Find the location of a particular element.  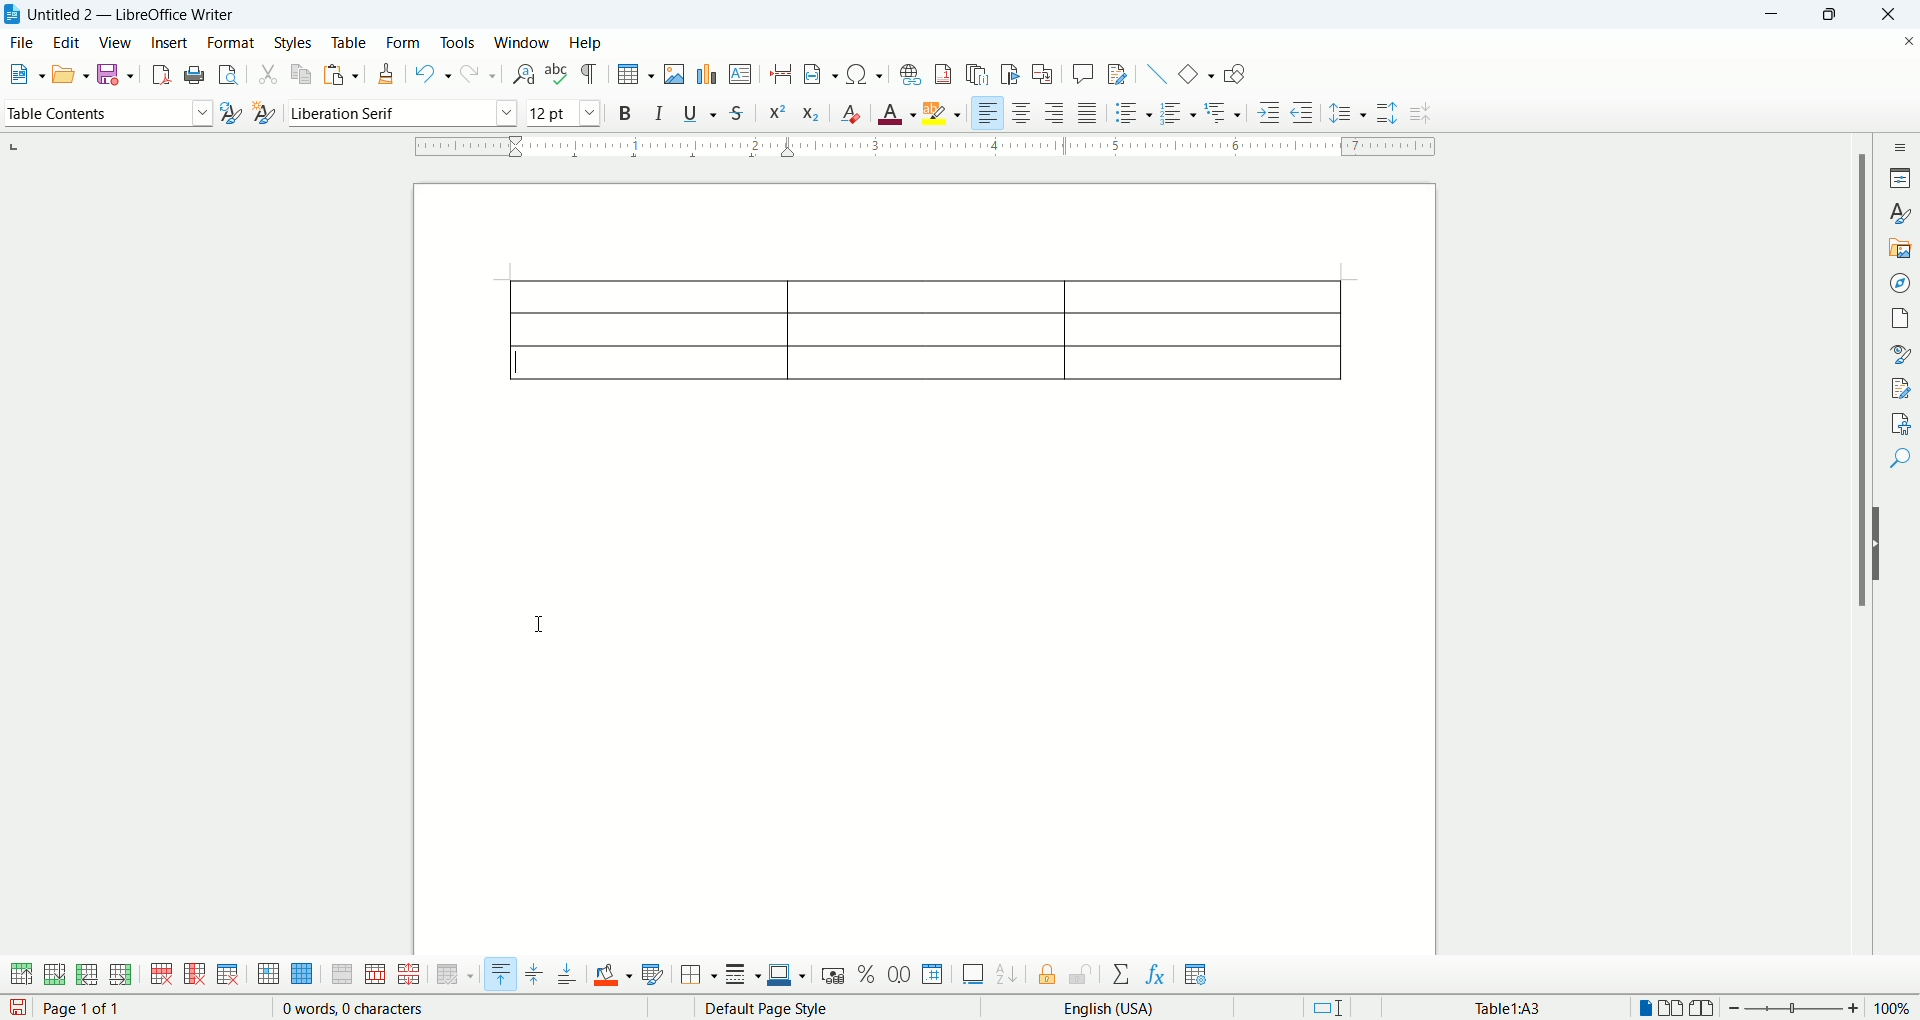

cell background color is located at coordinates (612, 976).